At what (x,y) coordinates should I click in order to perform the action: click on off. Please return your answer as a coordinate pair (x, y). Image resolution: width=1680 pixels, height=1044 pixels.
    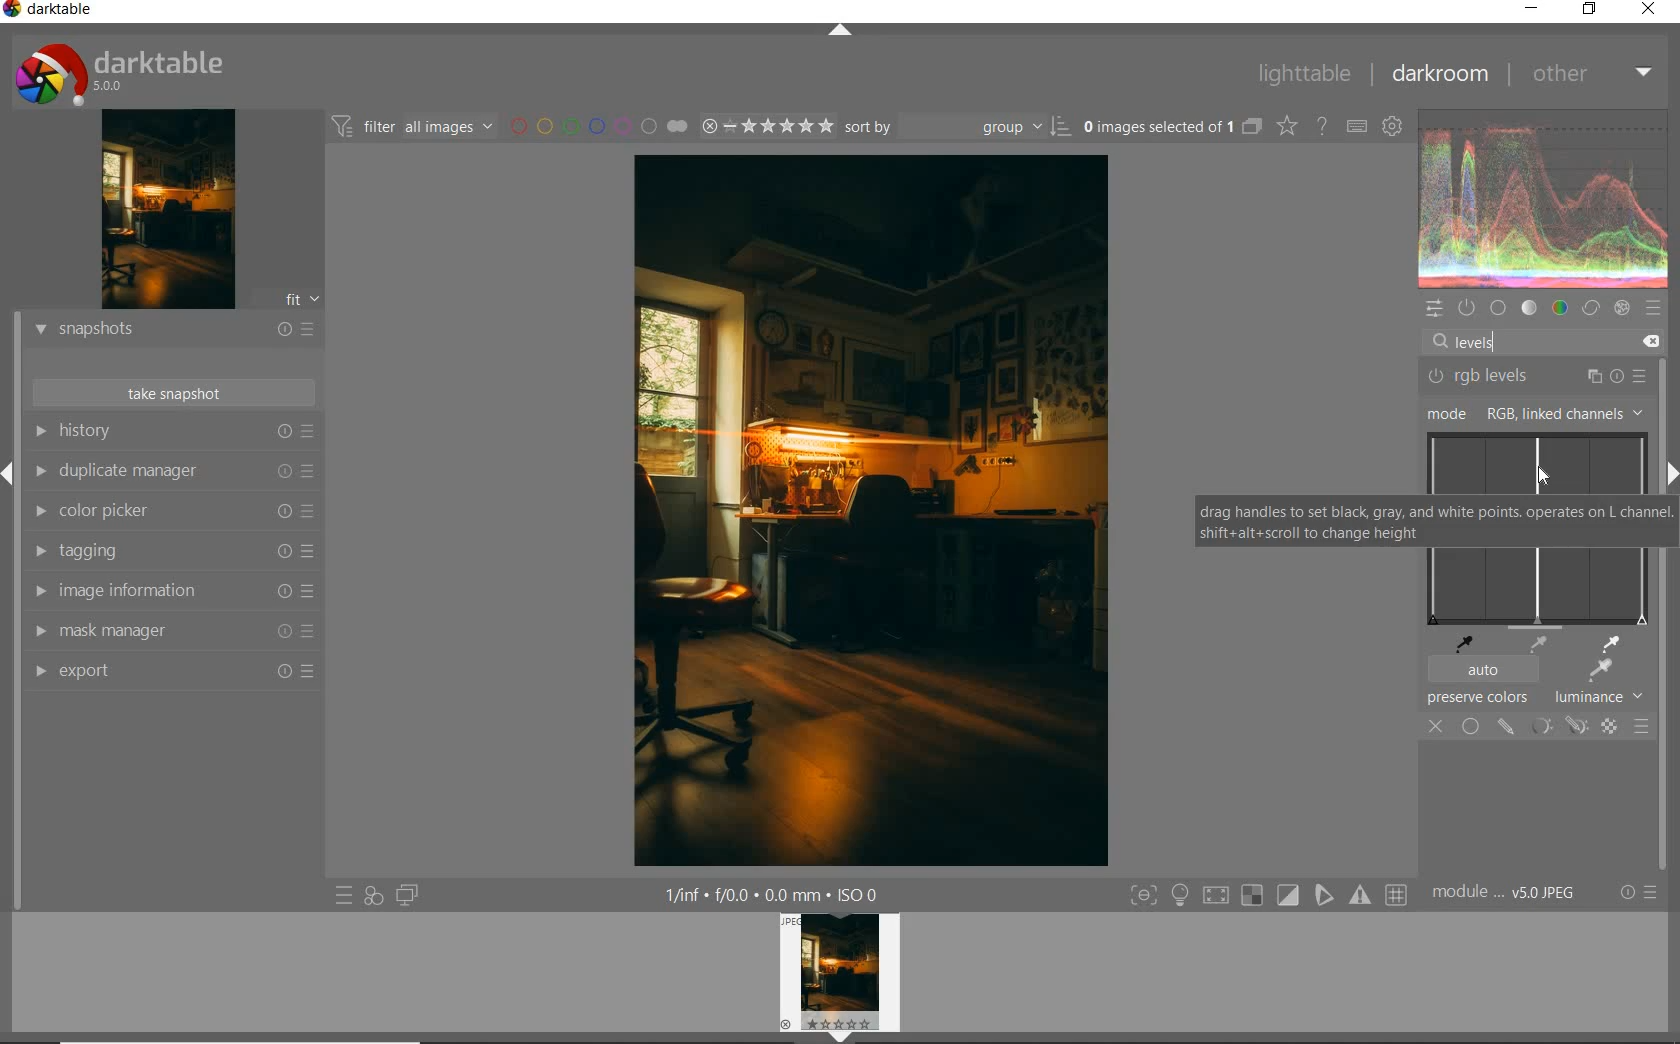
    Looking at the image, I should click on (1436, 726).